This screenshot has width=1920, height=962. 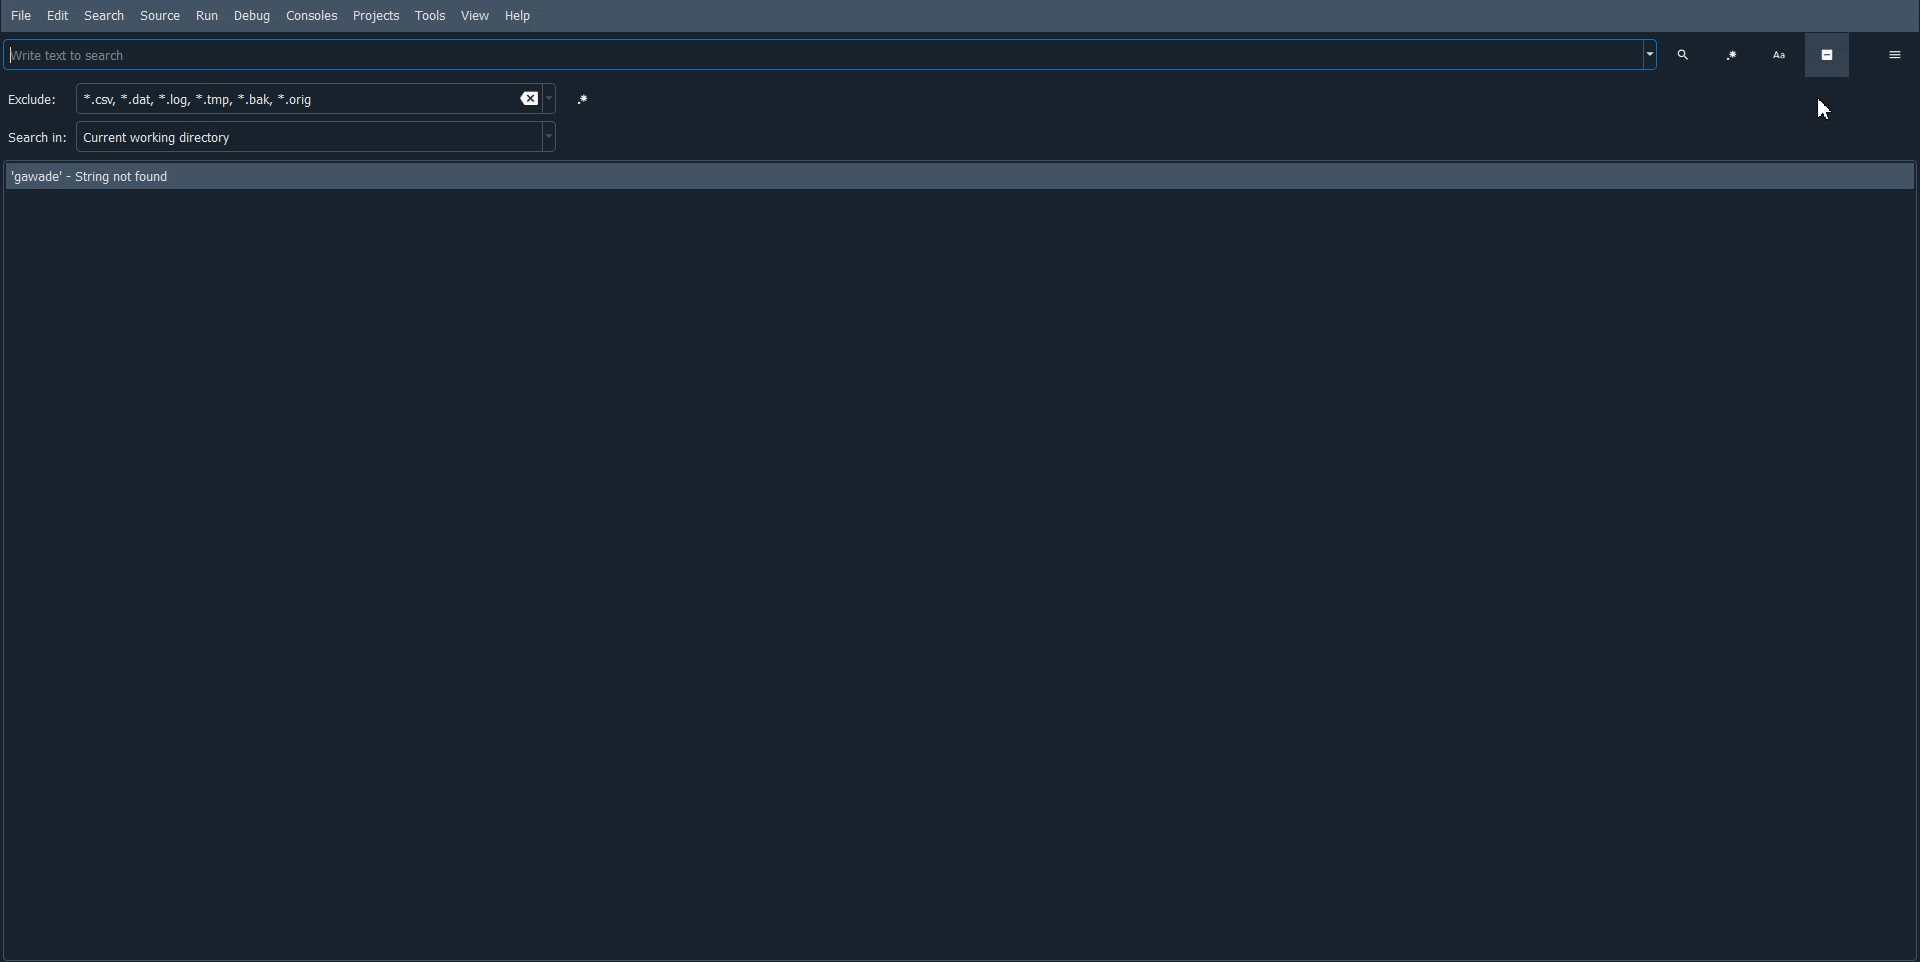 What do you see at coordinates (1686, 54) in the screenshot?
I see `Search Text` at bounding box center [1686, 54].